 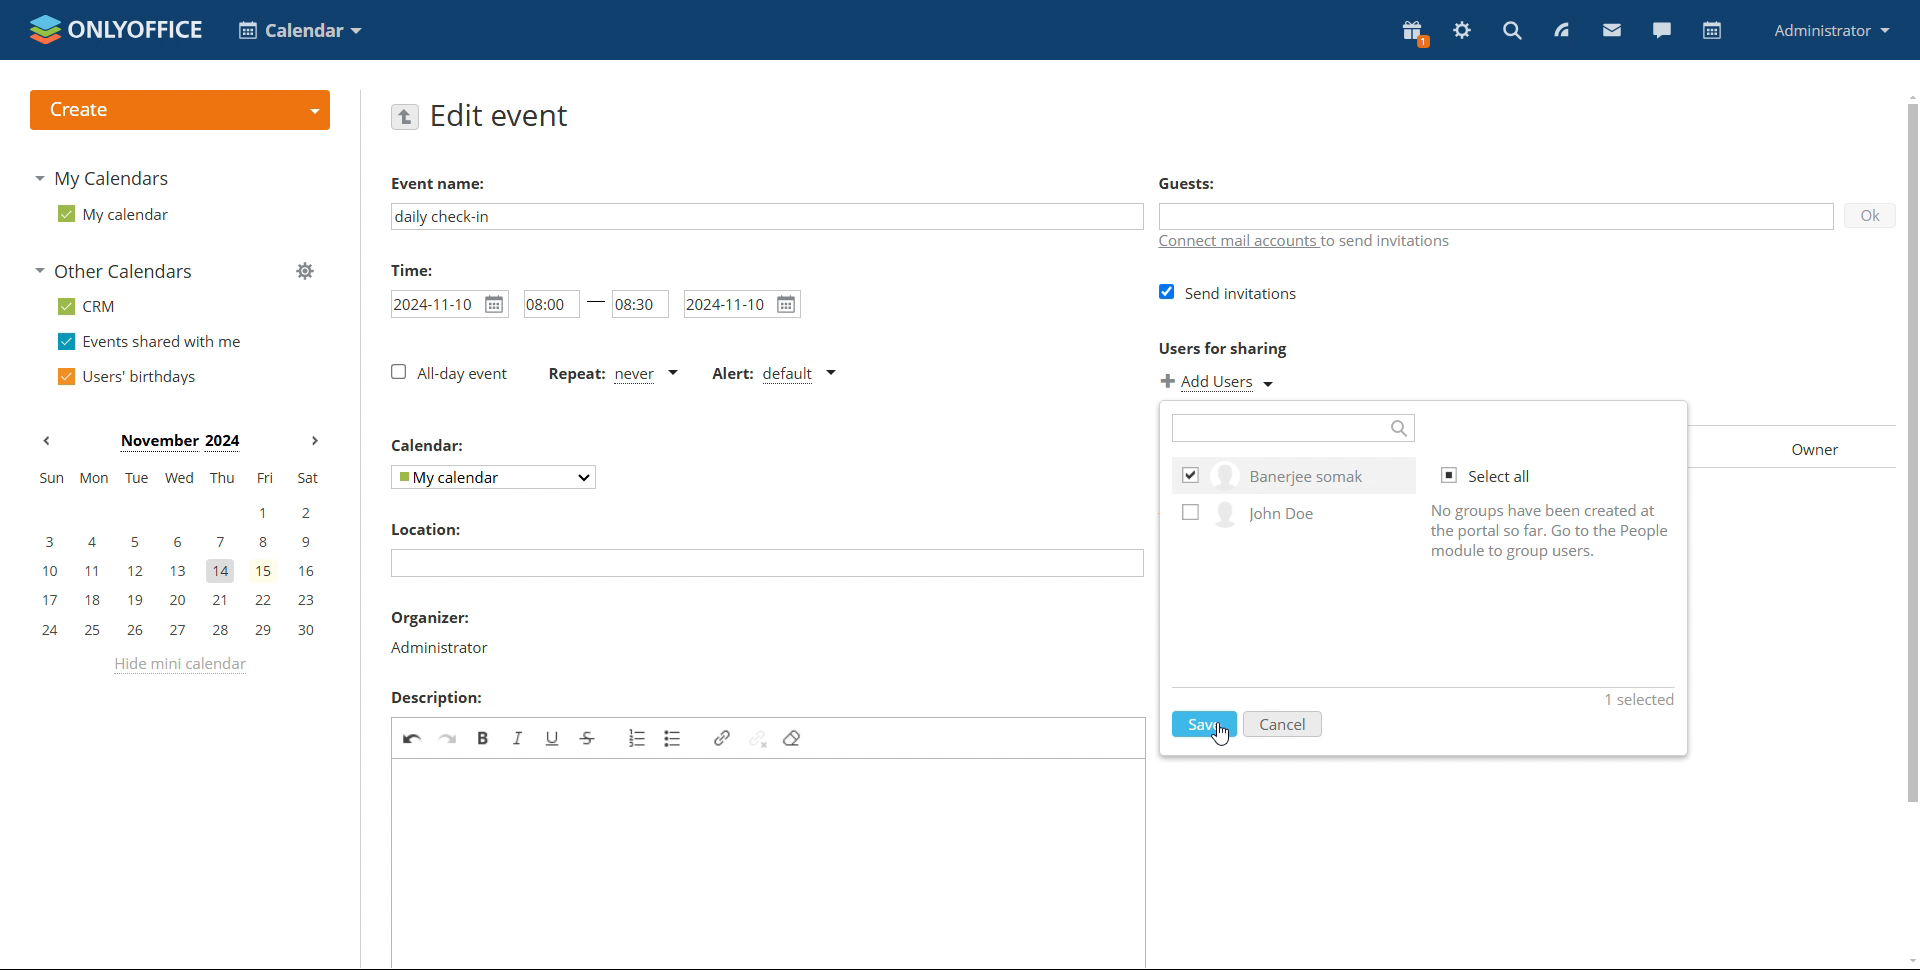 I want to click on create, so click(x=179, y=110).